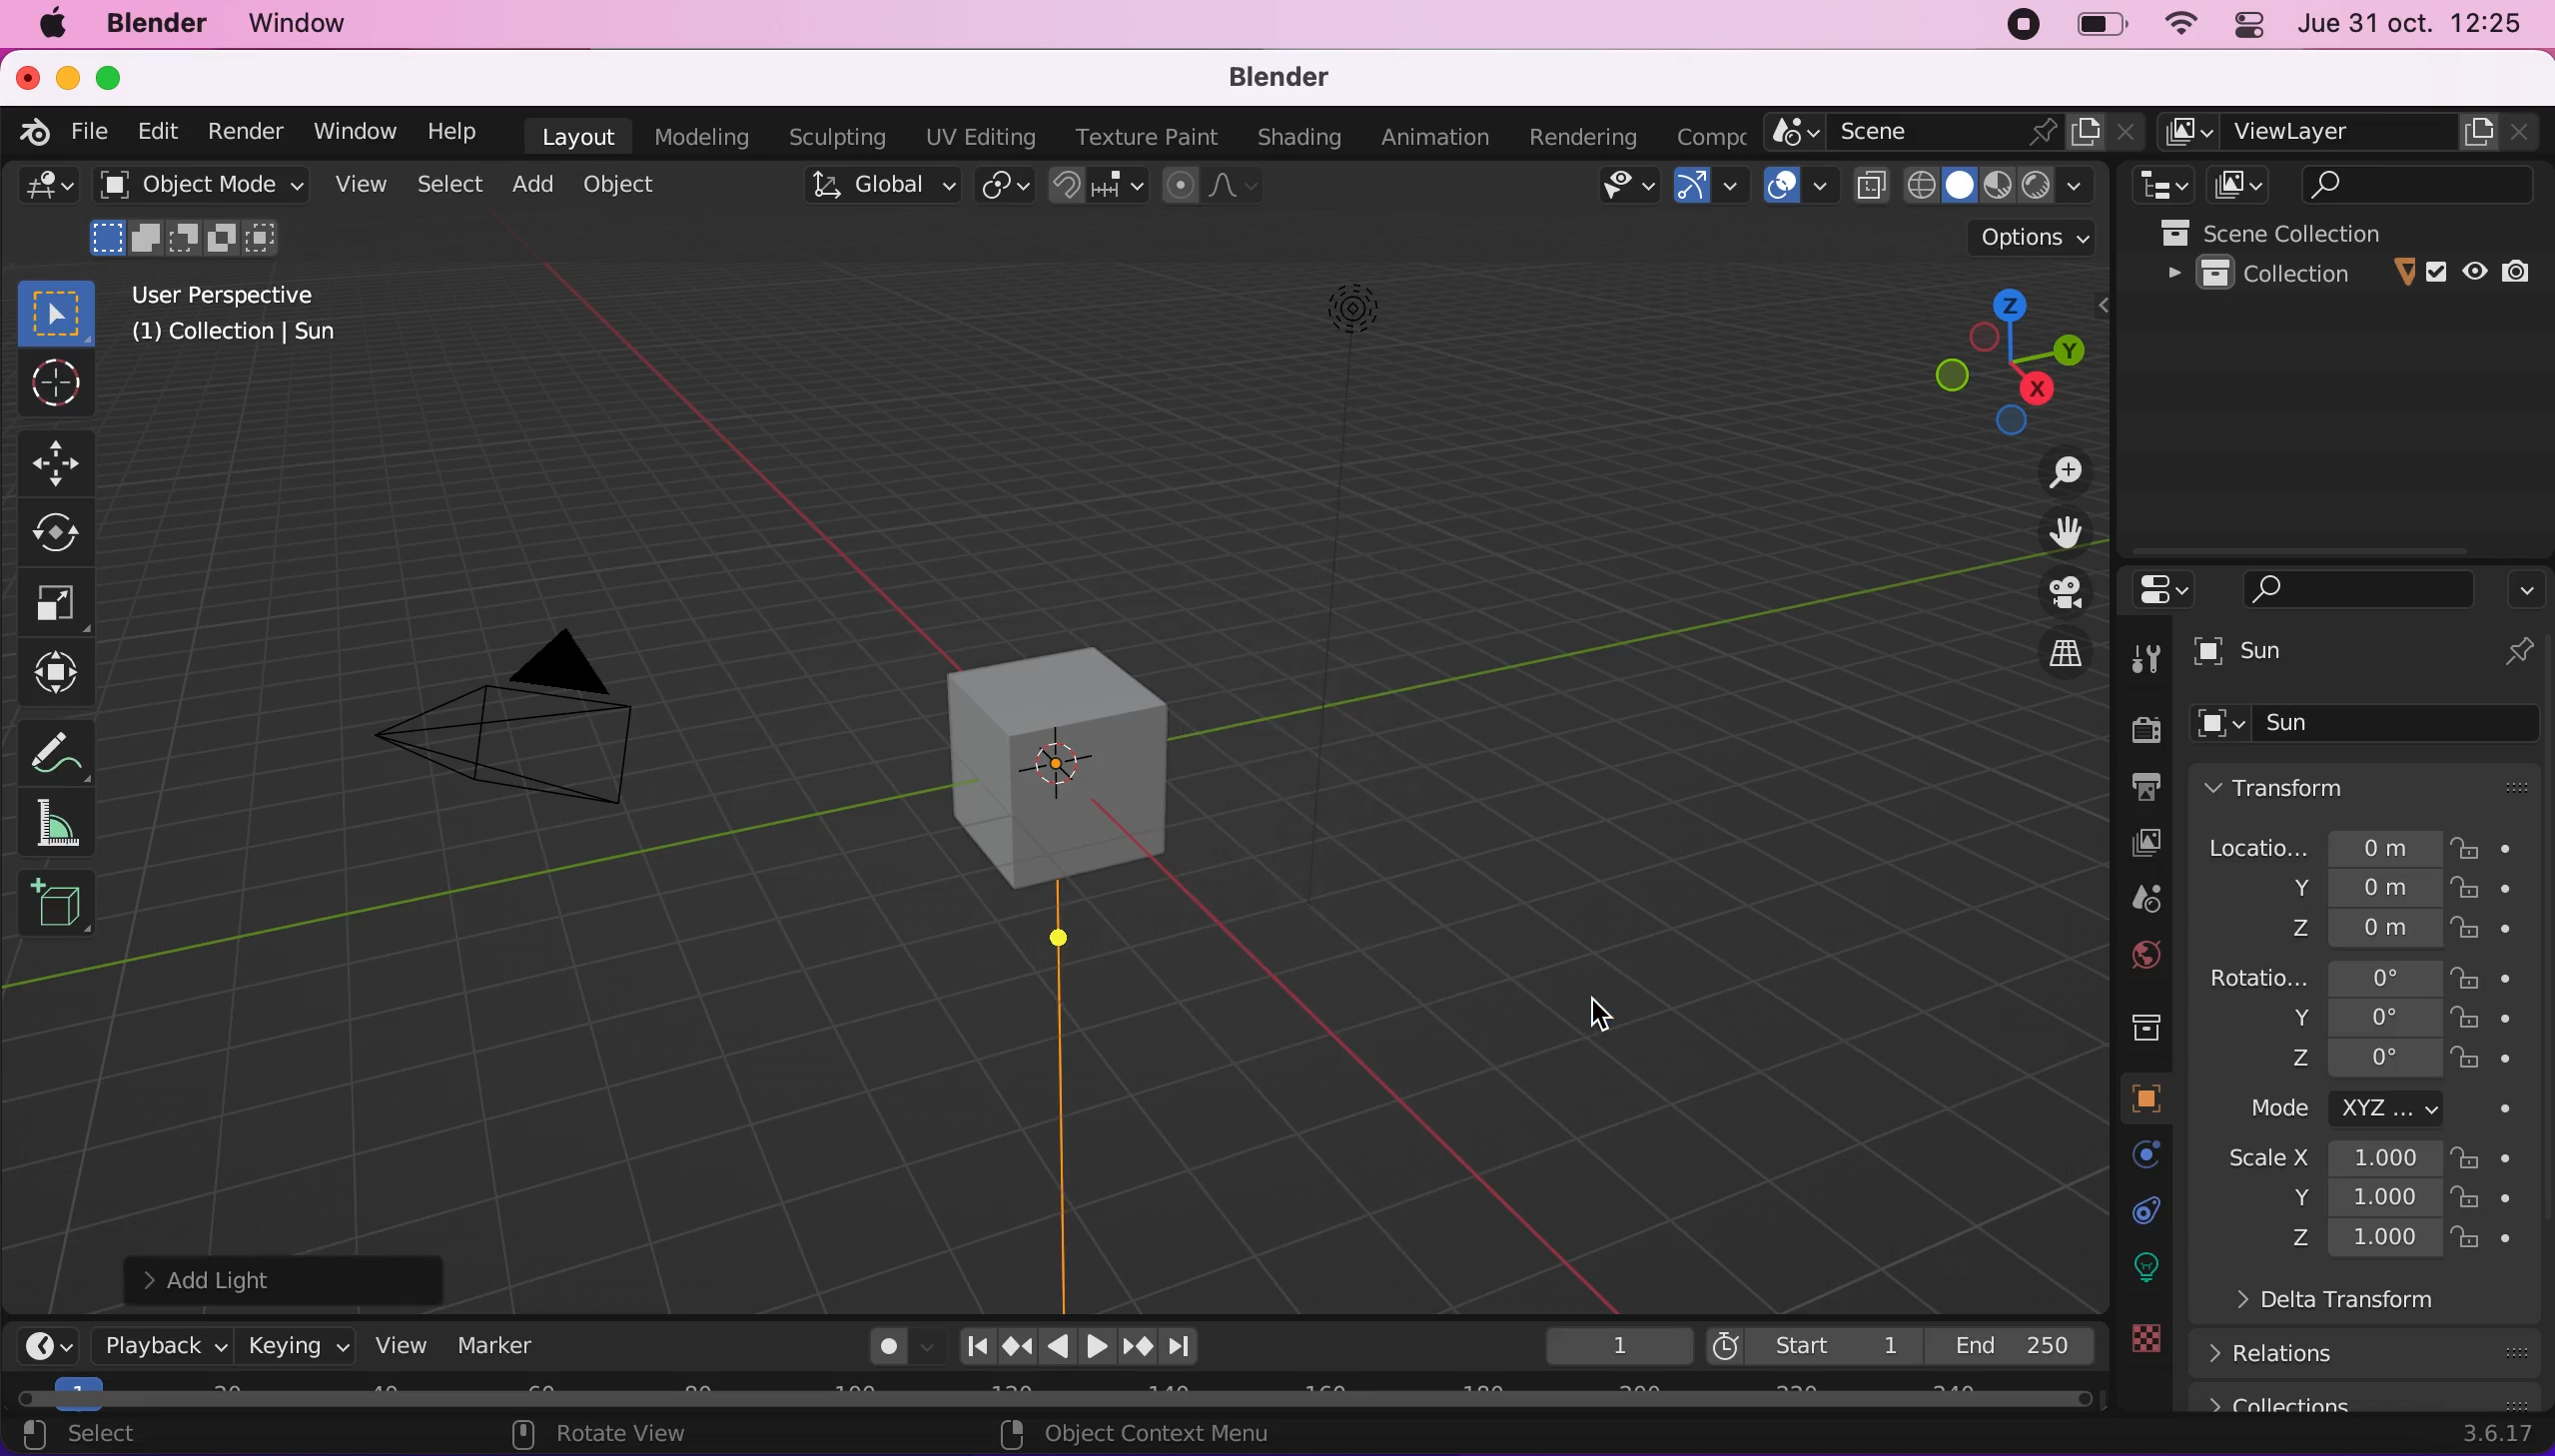 This screenshot has height=1456, width=2555. What do you see at coordinates (1293, 139) in the screenshot?
I see `shading` at bounding box center [1293, 139].